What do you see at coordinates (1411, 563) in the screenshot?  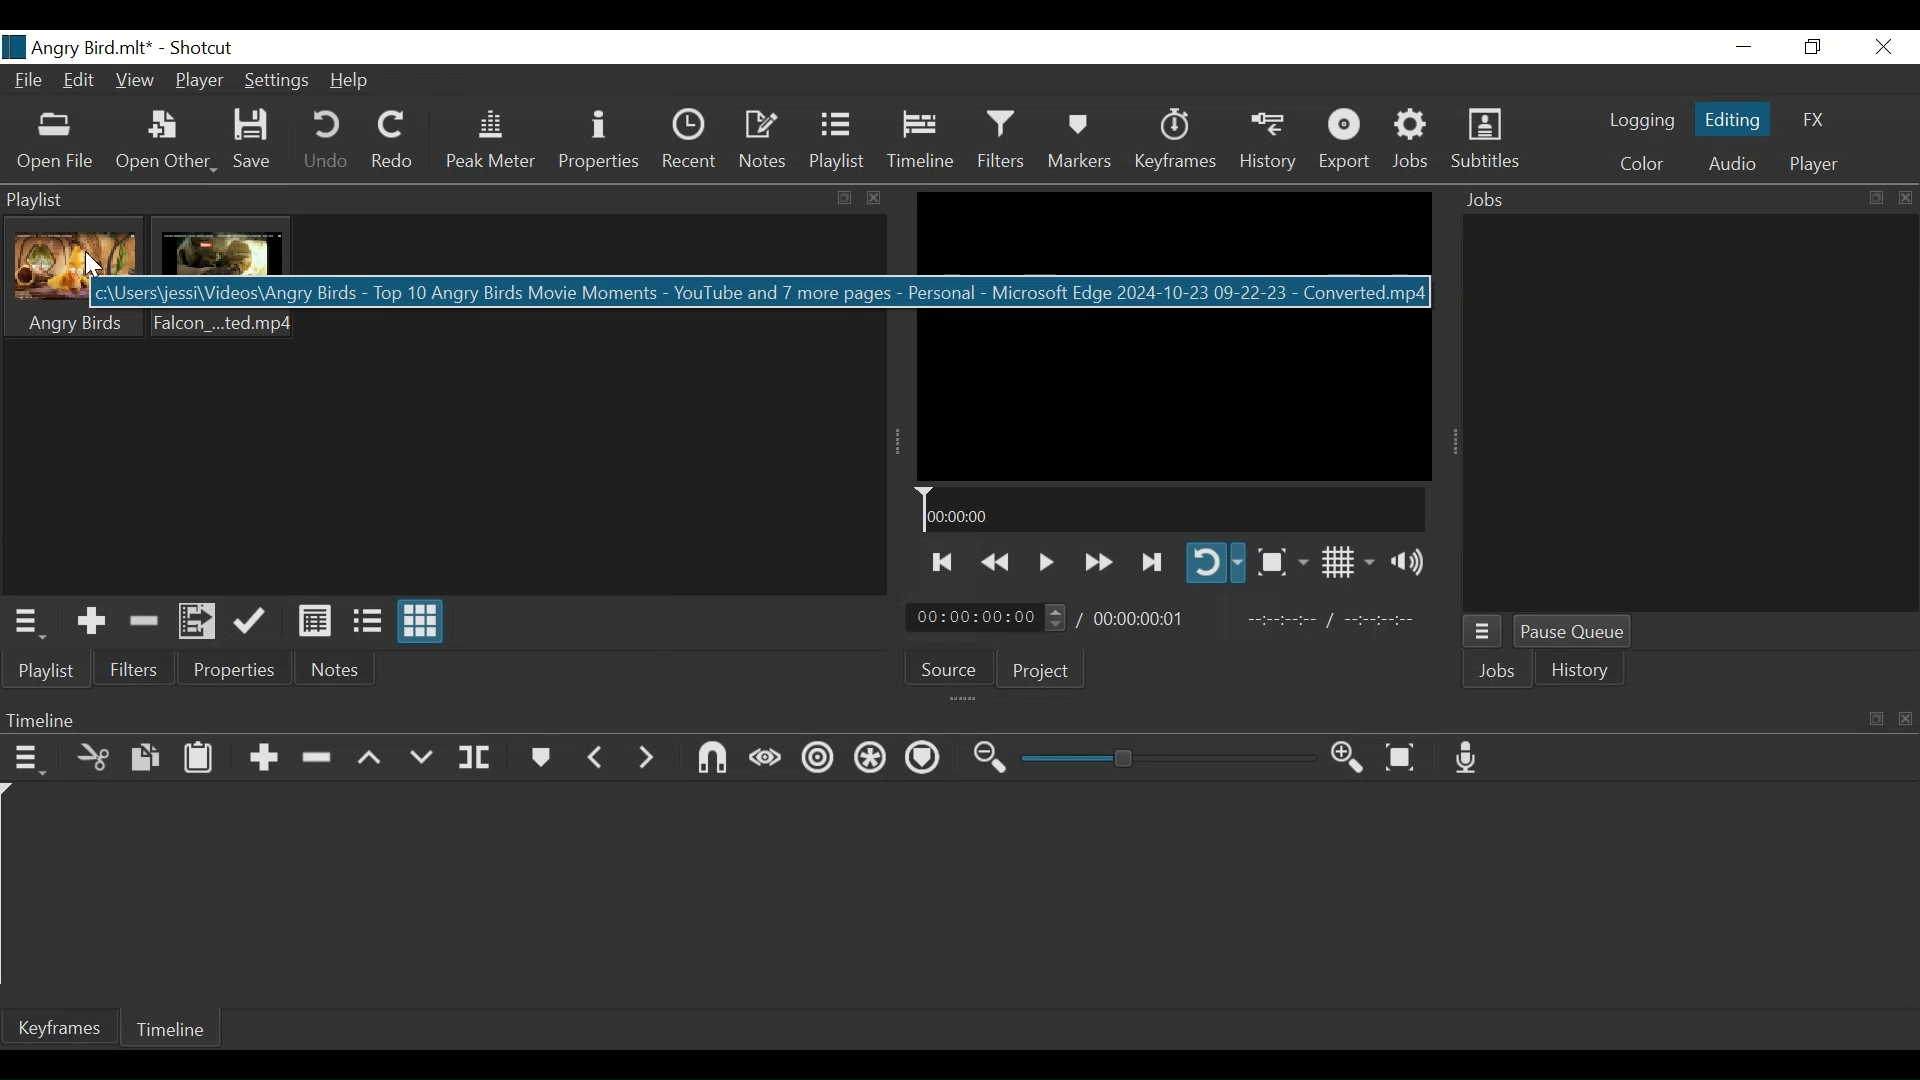 I see `Show volume control` at bounding box center [1411, 563].